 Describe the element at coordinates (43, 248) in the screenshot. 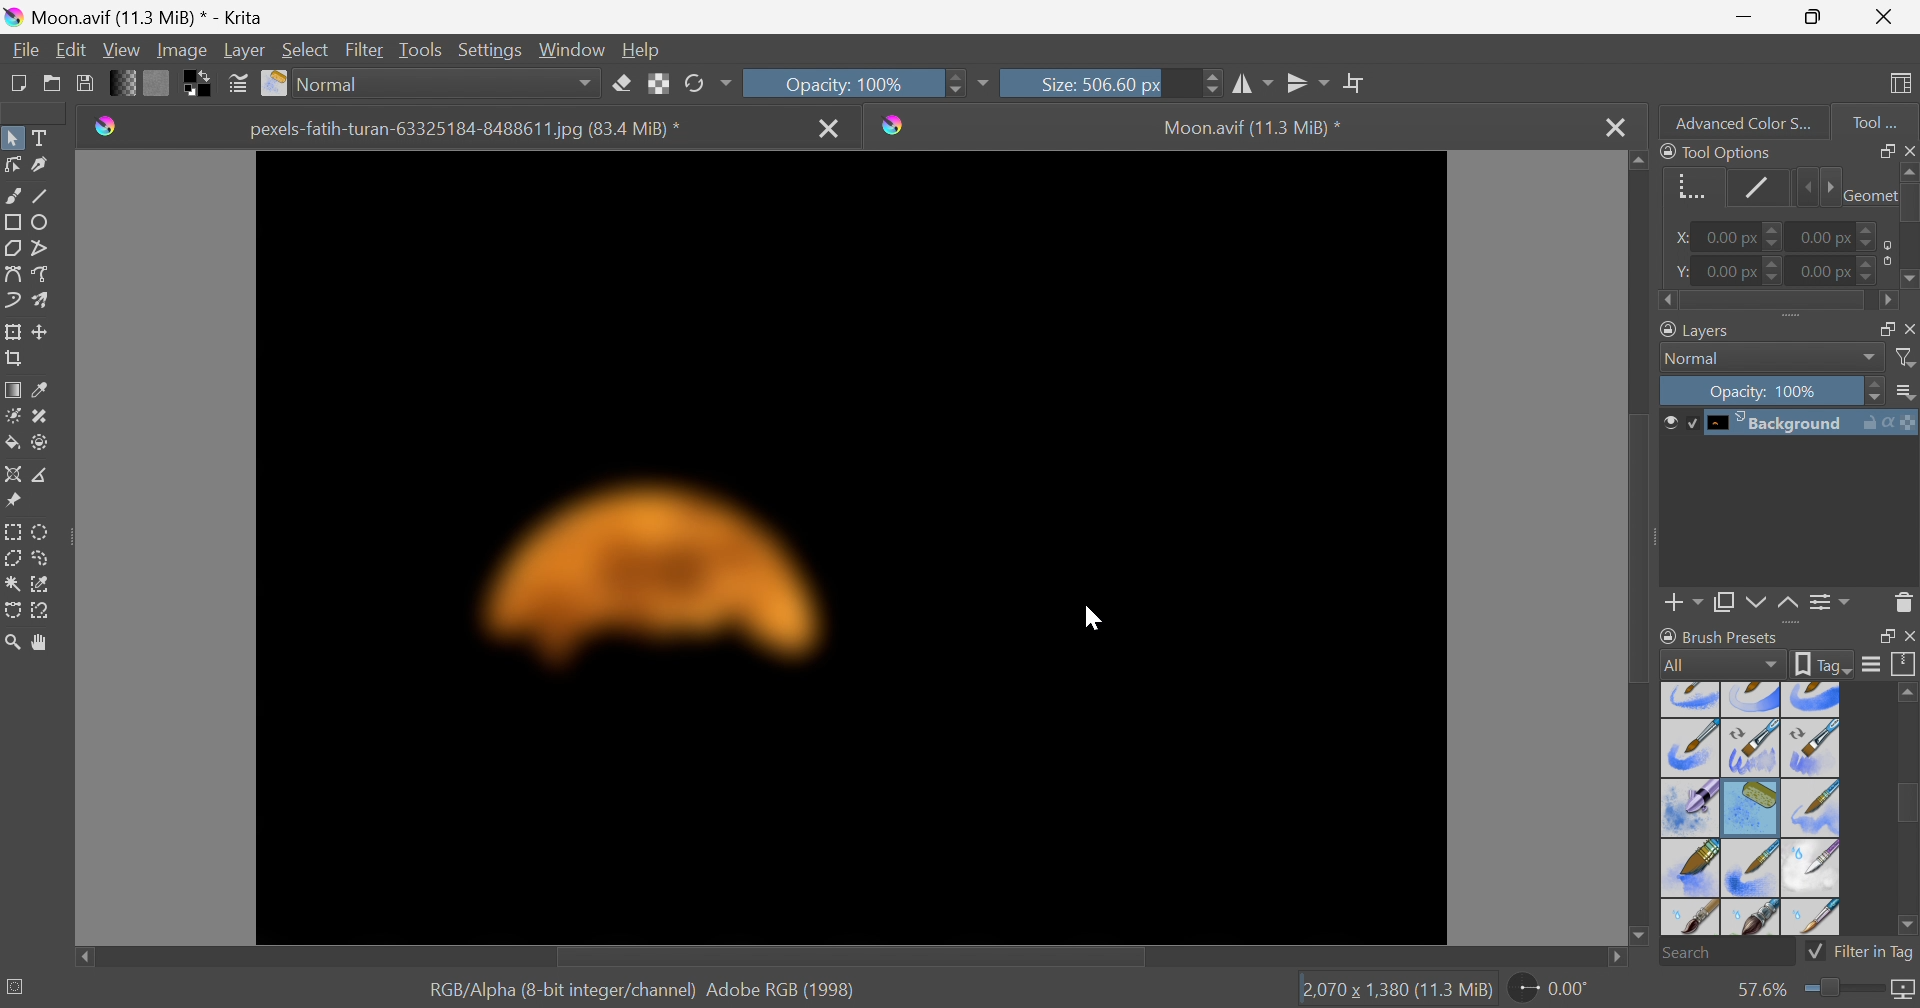

I see `Polyline tool` at that location.